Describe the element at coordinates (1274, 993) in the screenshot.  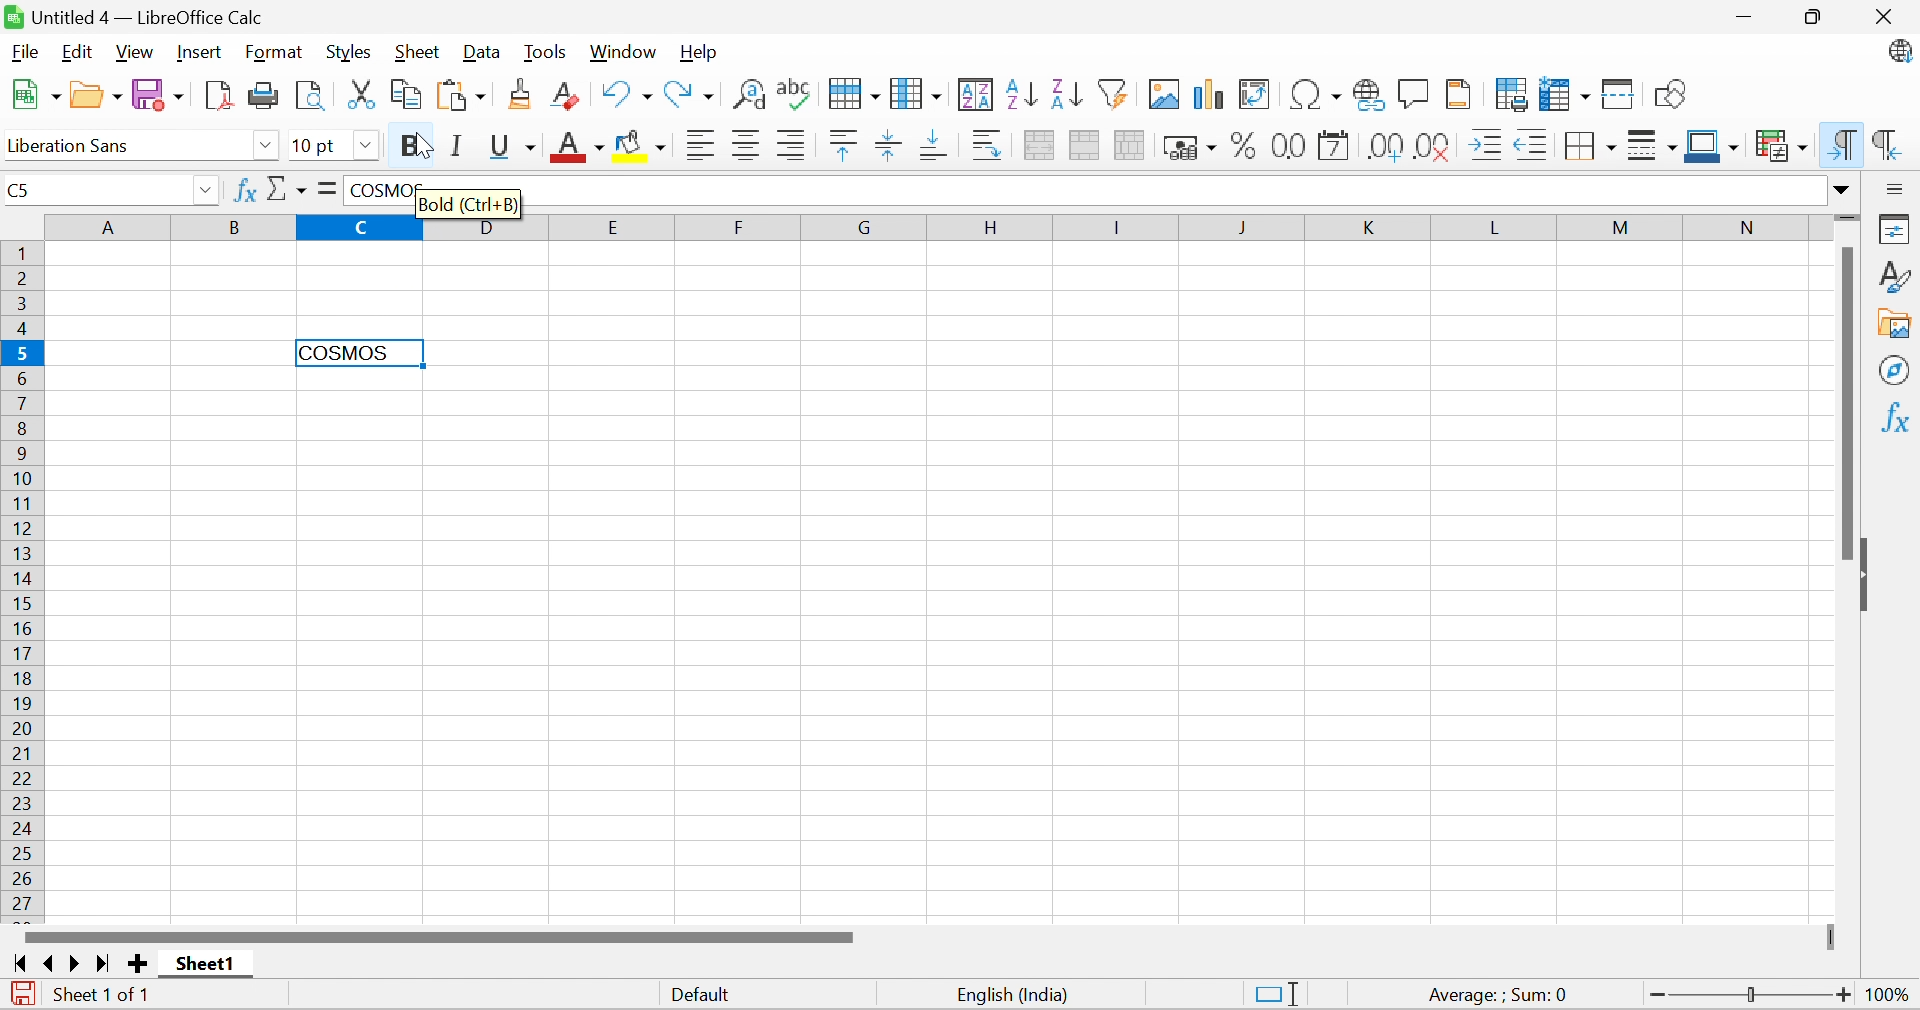
I see `Standard Selection. Click to change the selection mode.` at that location.